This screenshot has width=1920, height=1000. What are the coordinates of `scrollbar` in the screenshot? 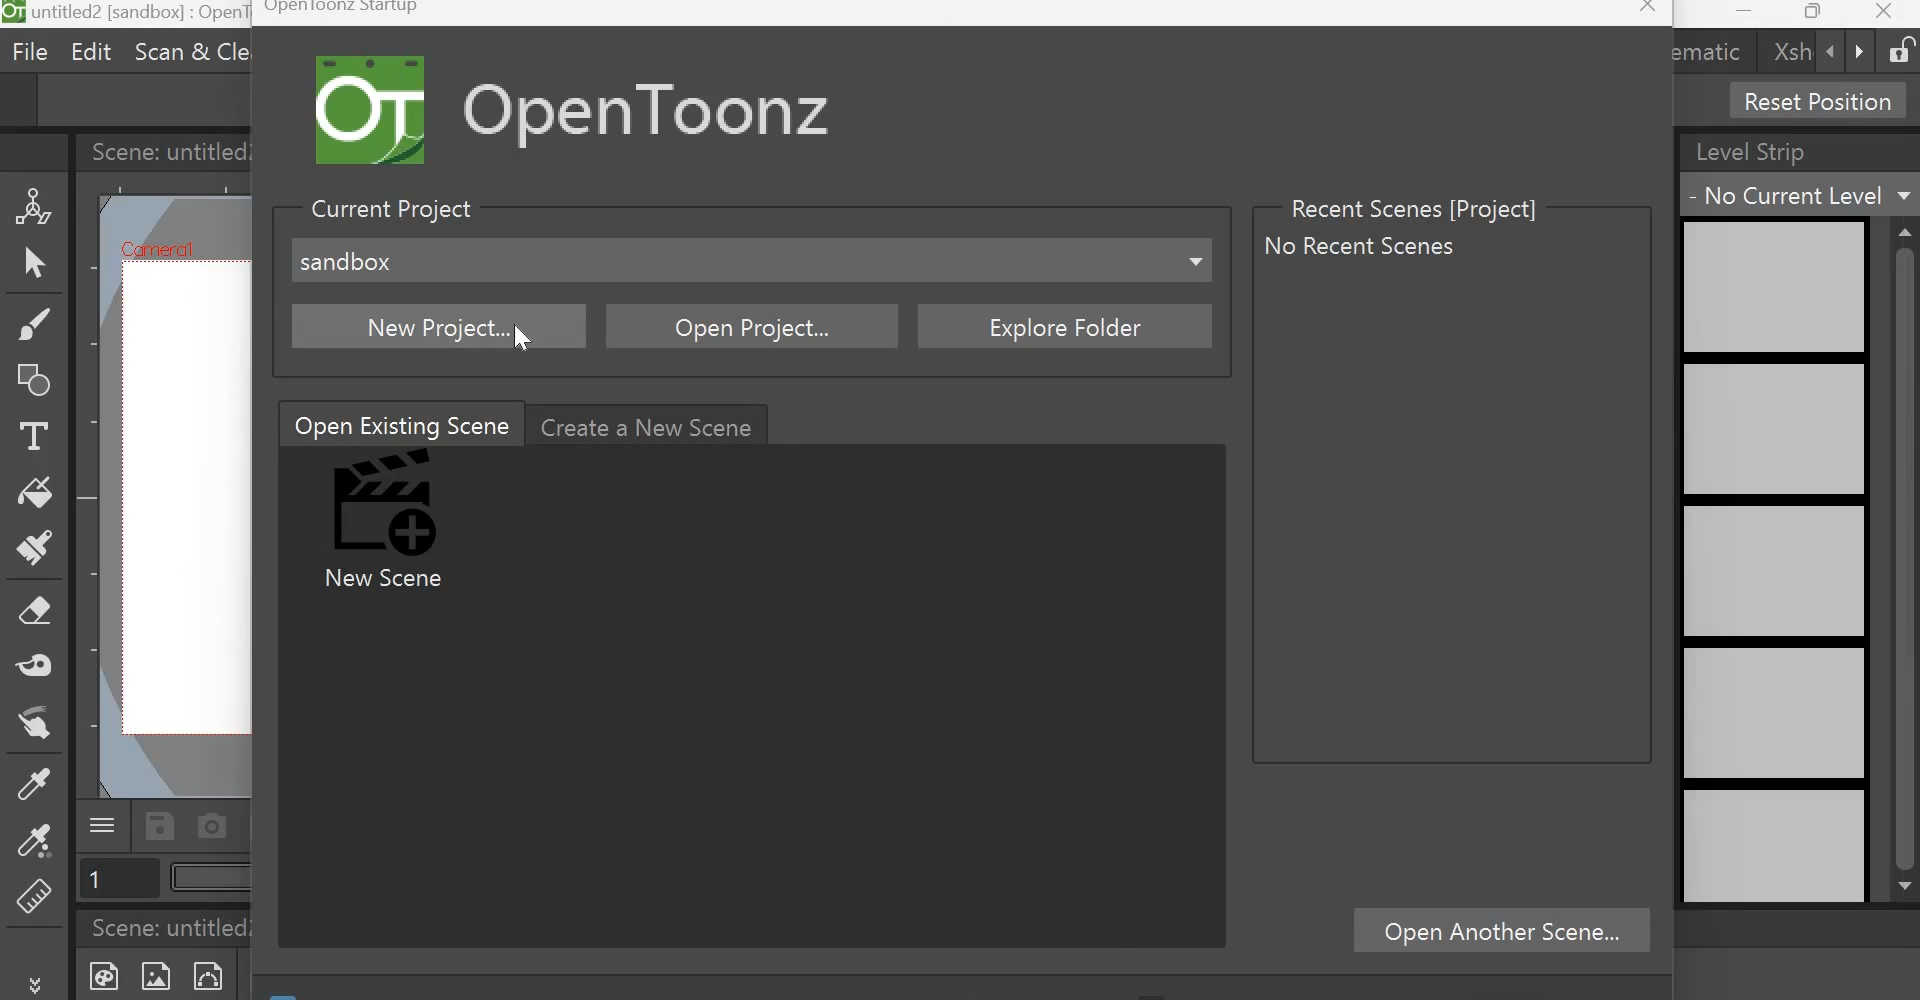 It's located at (1908, 504).